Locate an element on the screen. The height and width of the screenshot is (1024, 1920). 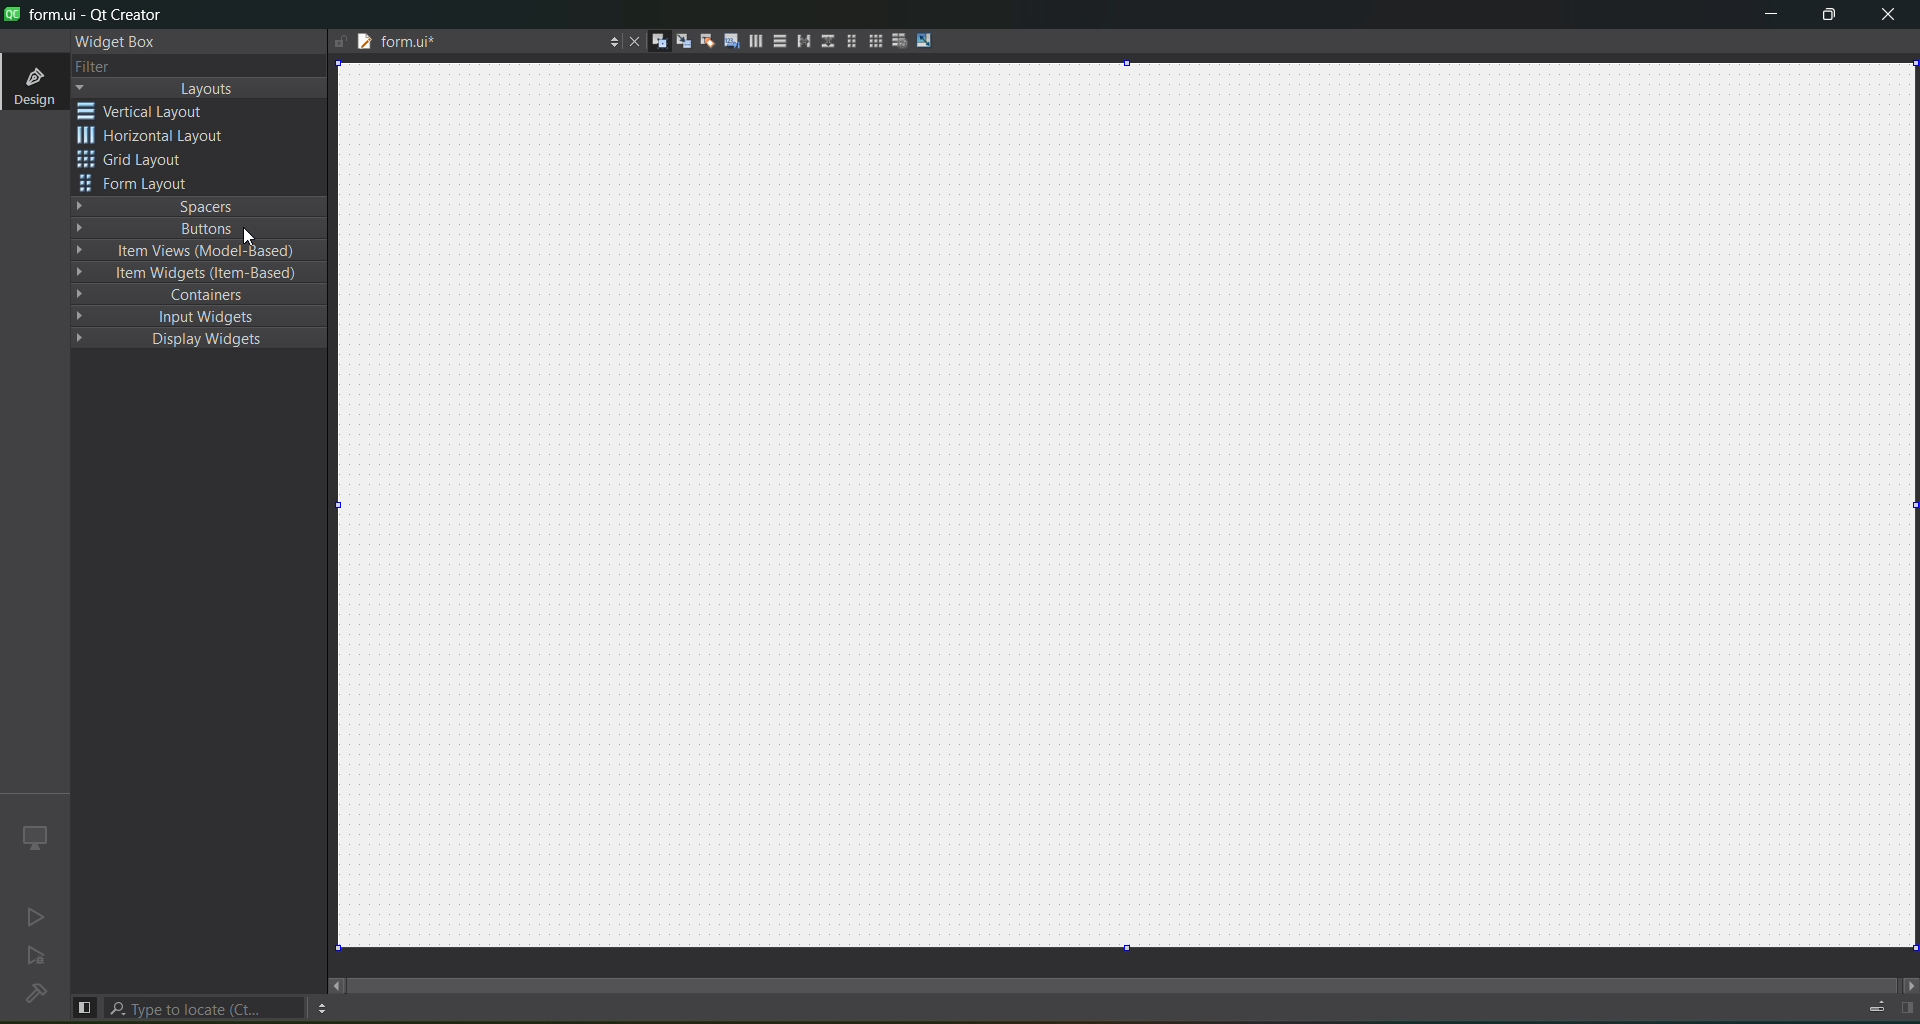
display widgets is located at coordinates (198, 343).